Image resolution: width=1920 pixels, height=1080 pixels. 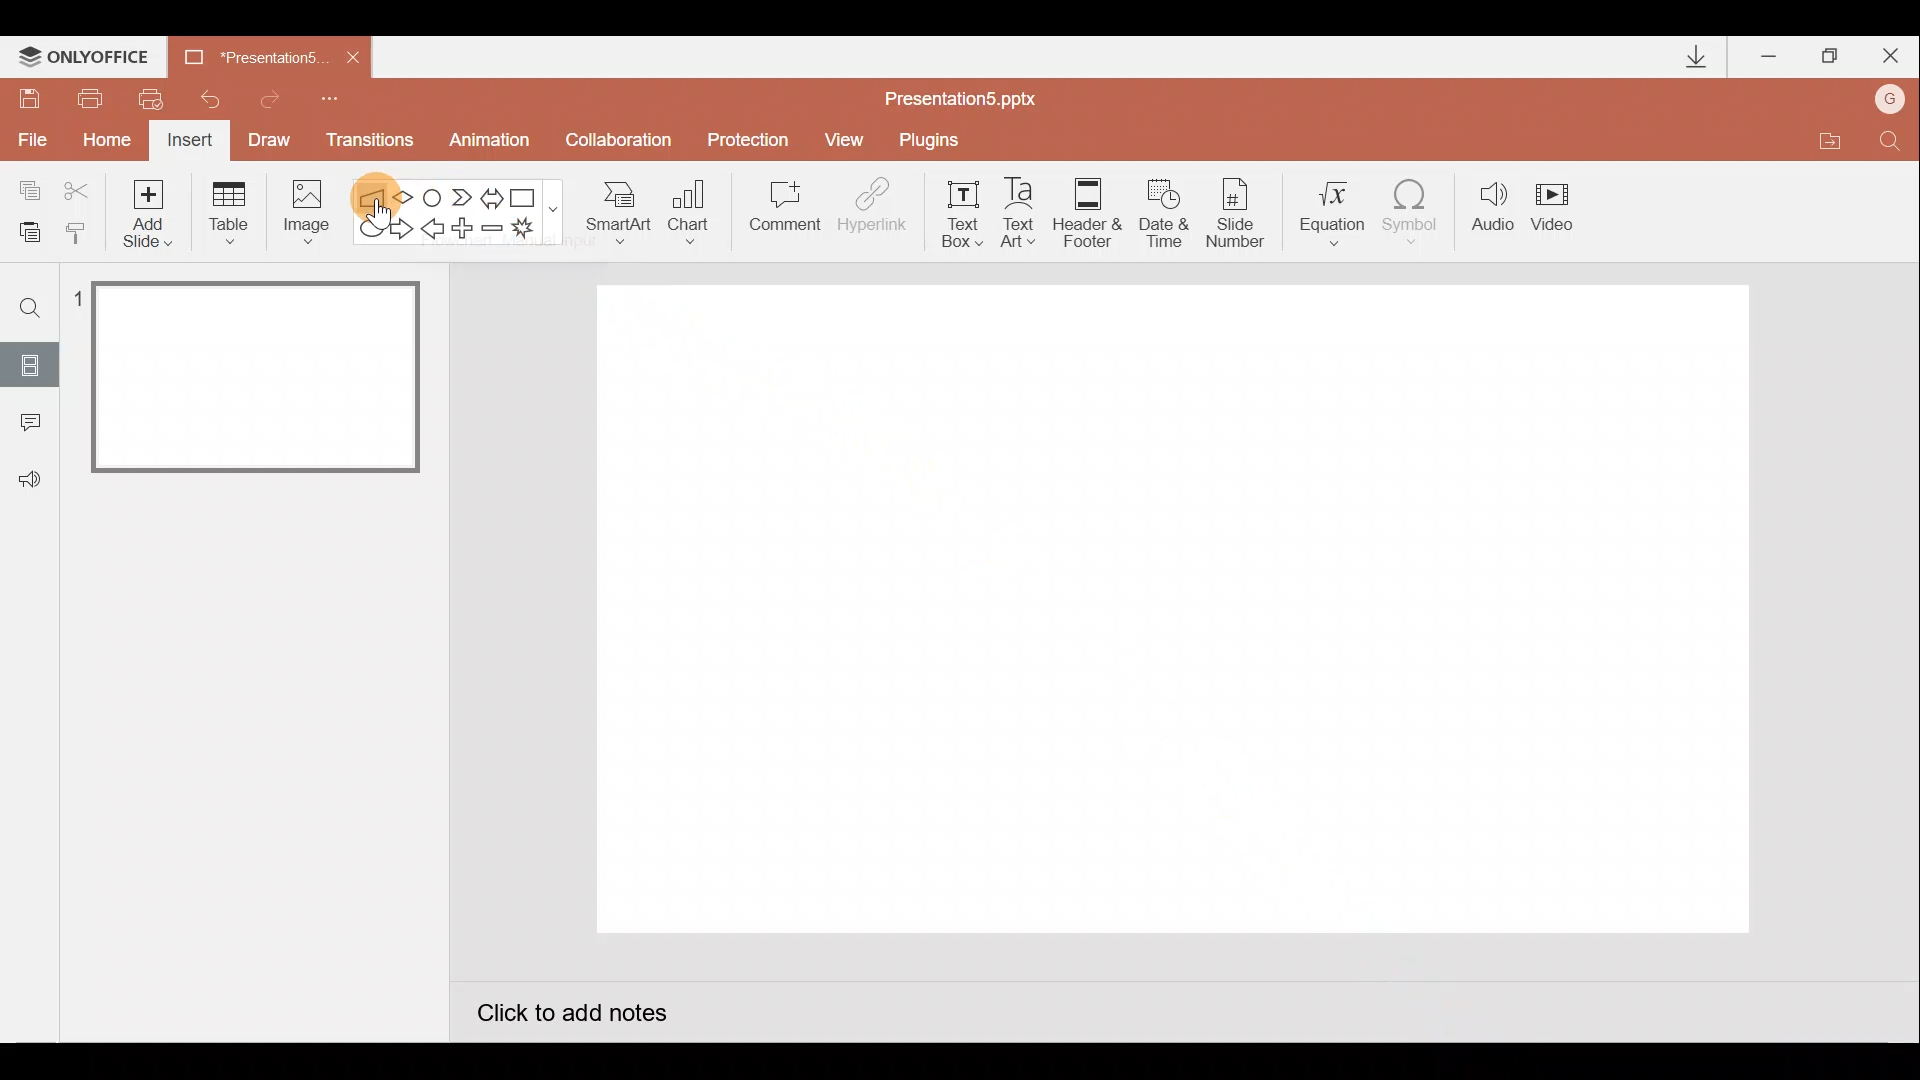 What do you see at coordinates (689, 208) in the screenshot?
I see `Chart` at bounding box center [689, 208].